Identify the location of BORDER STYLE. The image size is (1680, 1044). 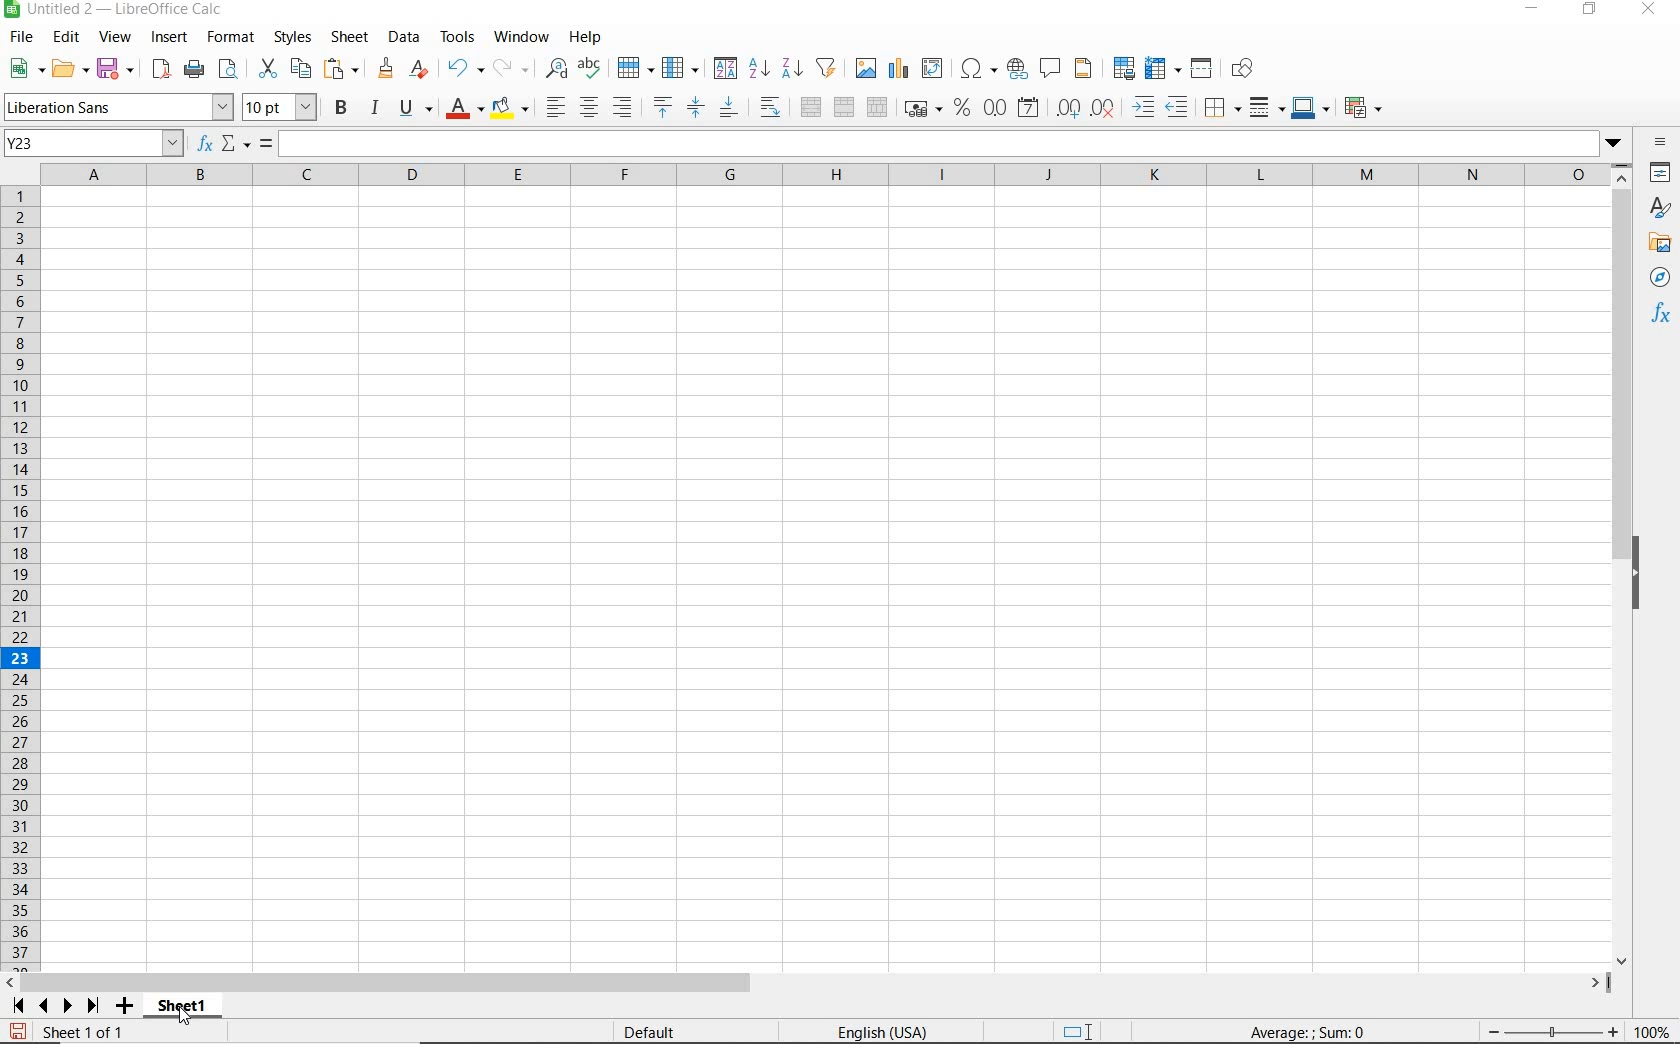
(1264, 107).